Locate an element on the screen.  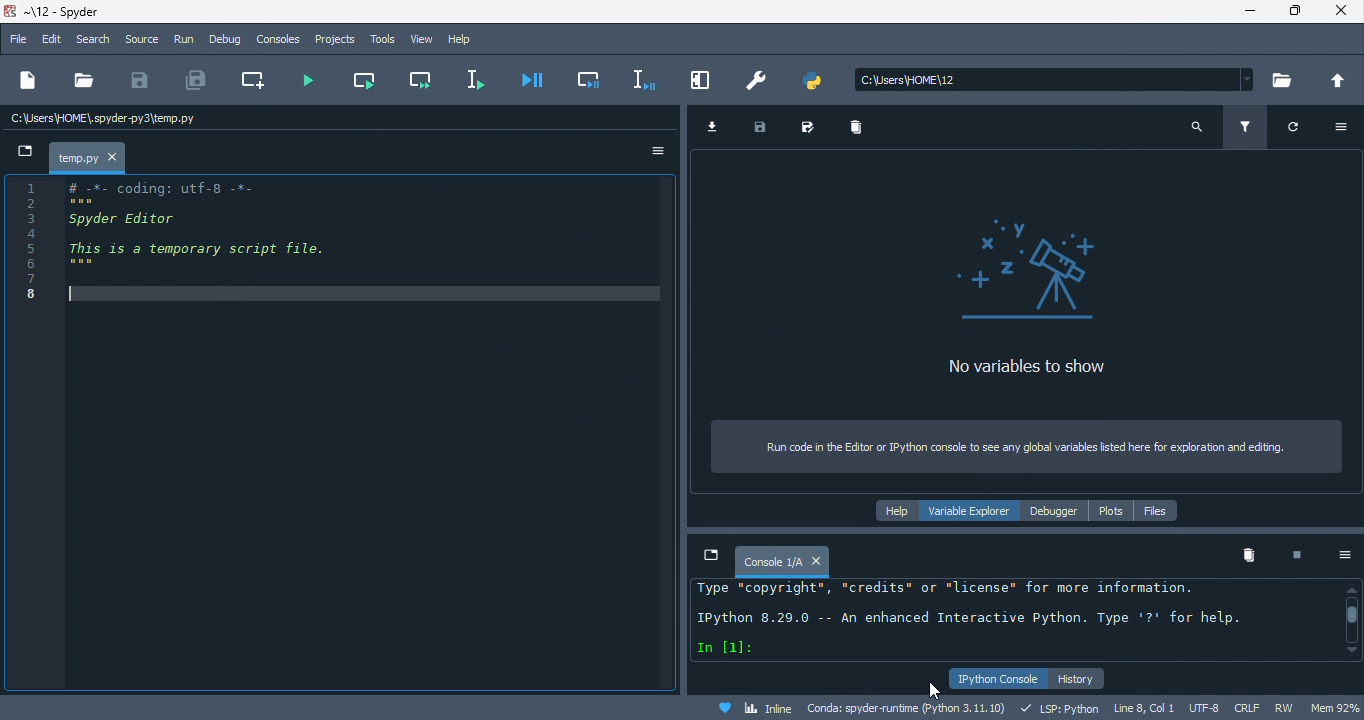
filter is located at coordinates (1249, 129).